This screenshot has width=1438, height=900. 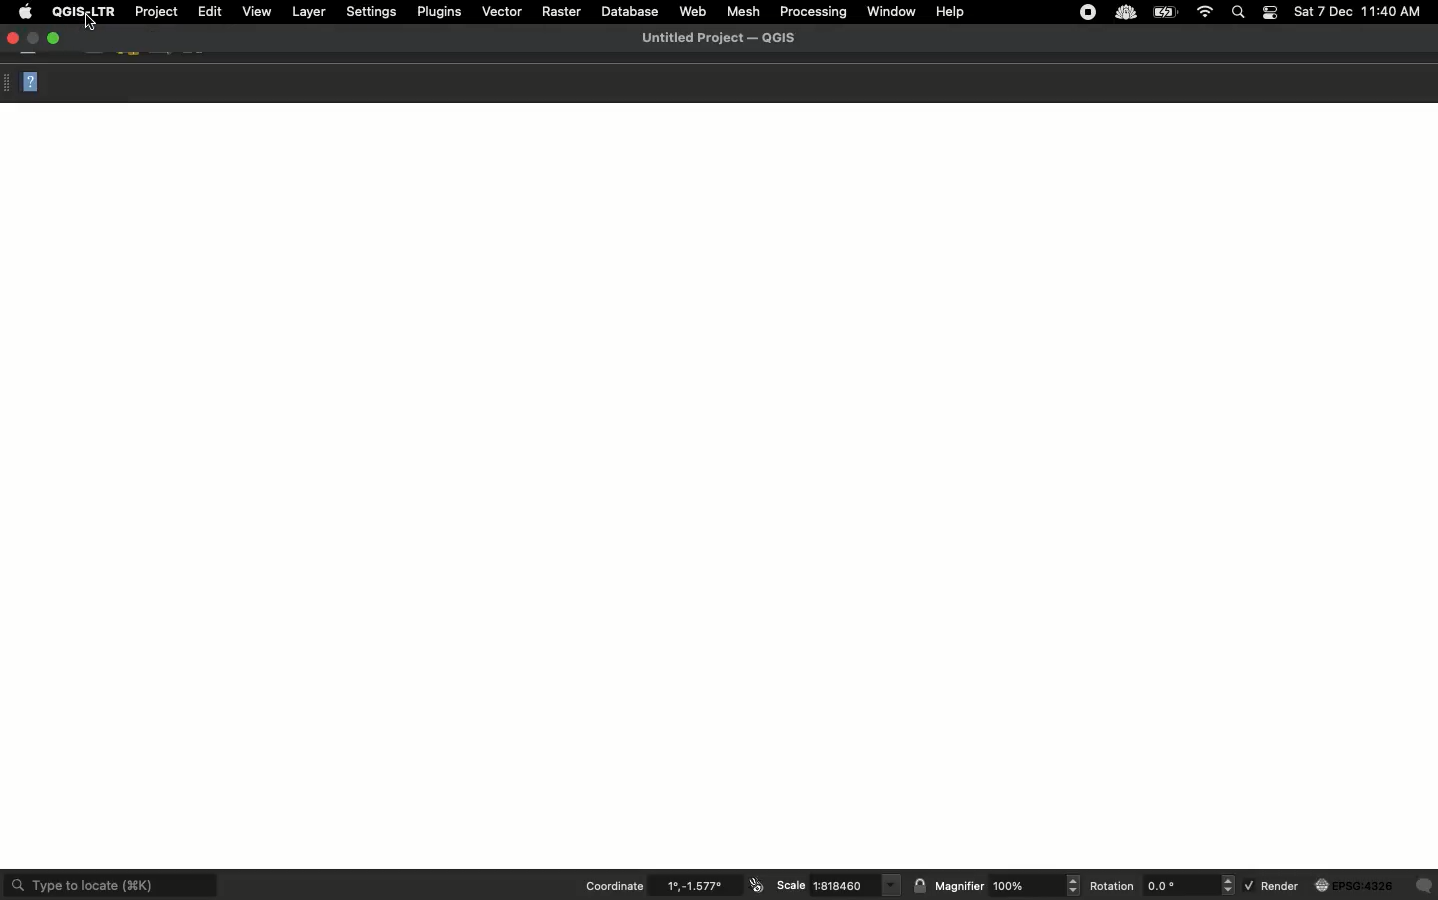 I want to click on Layer, so click(x=307, y=13).